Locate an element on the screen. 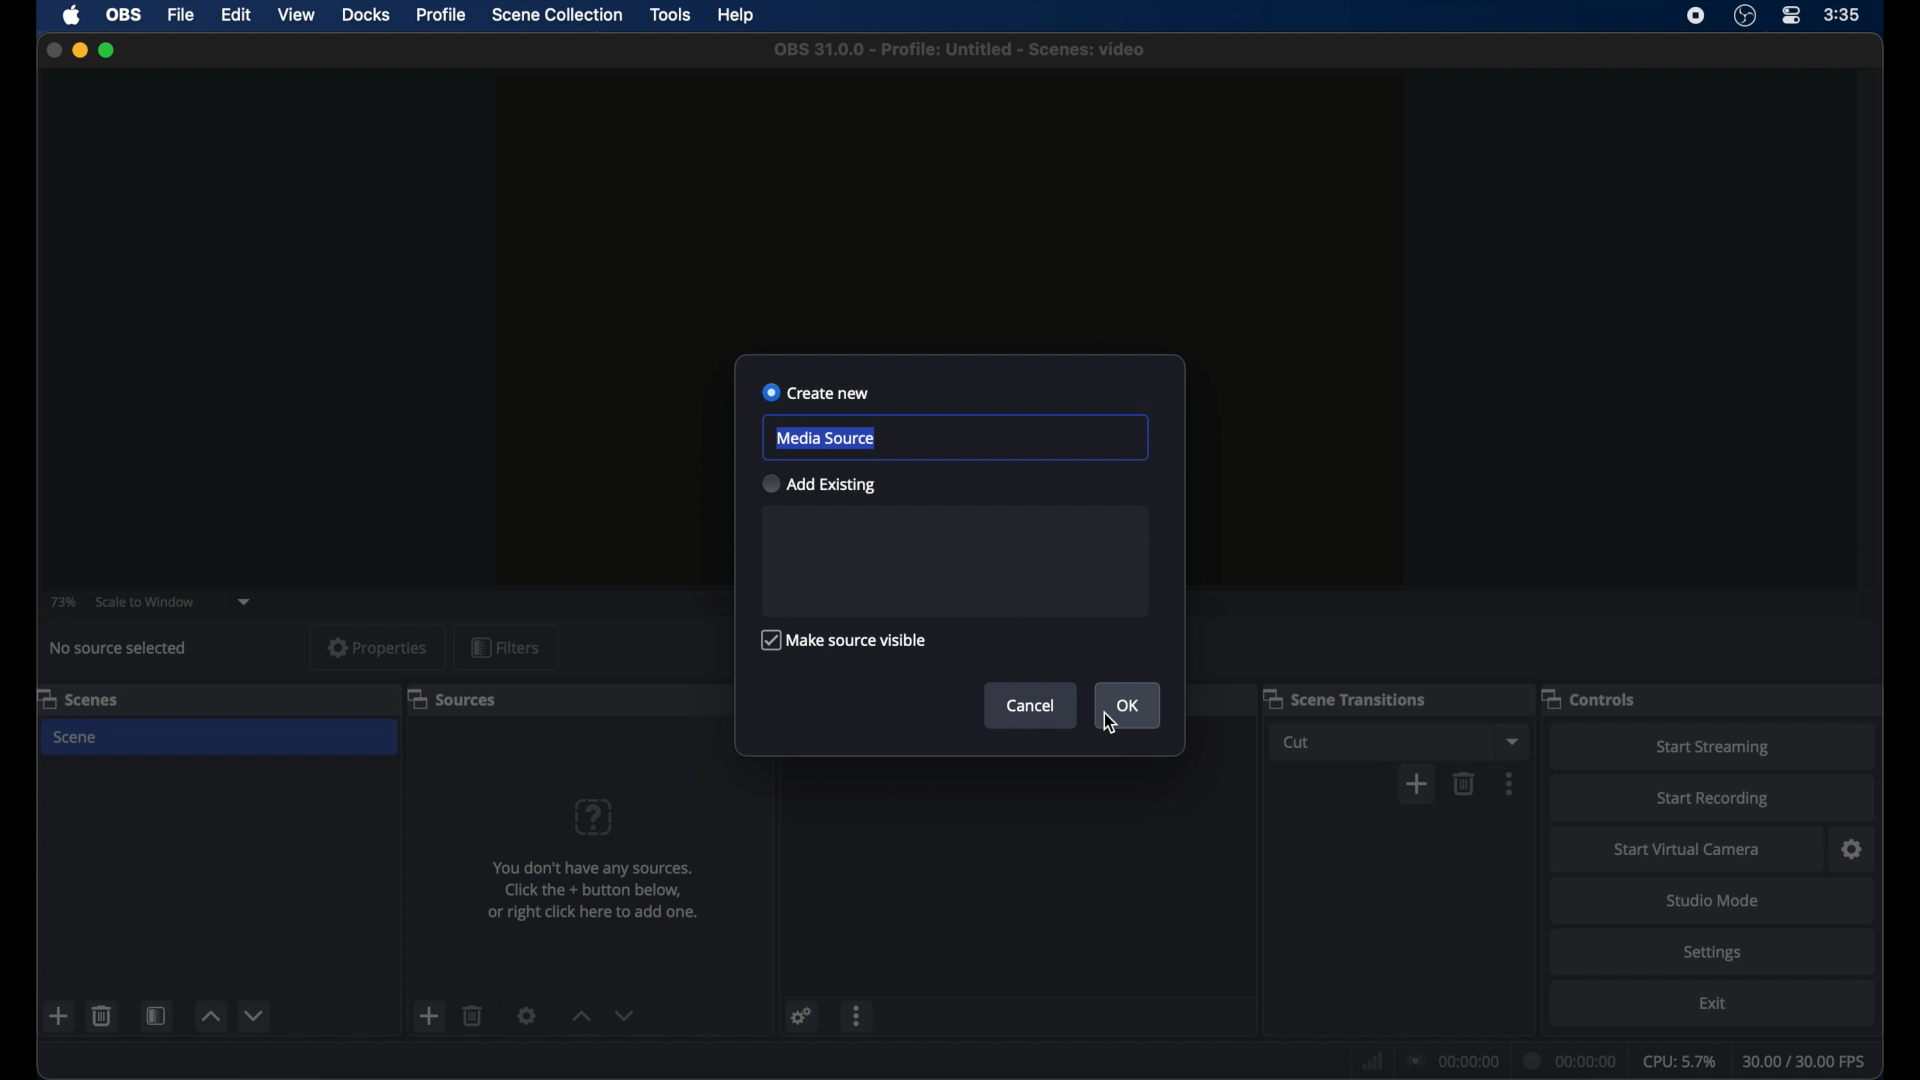 The image size is (1920, 1080). info is located at coordinates (592, 890).